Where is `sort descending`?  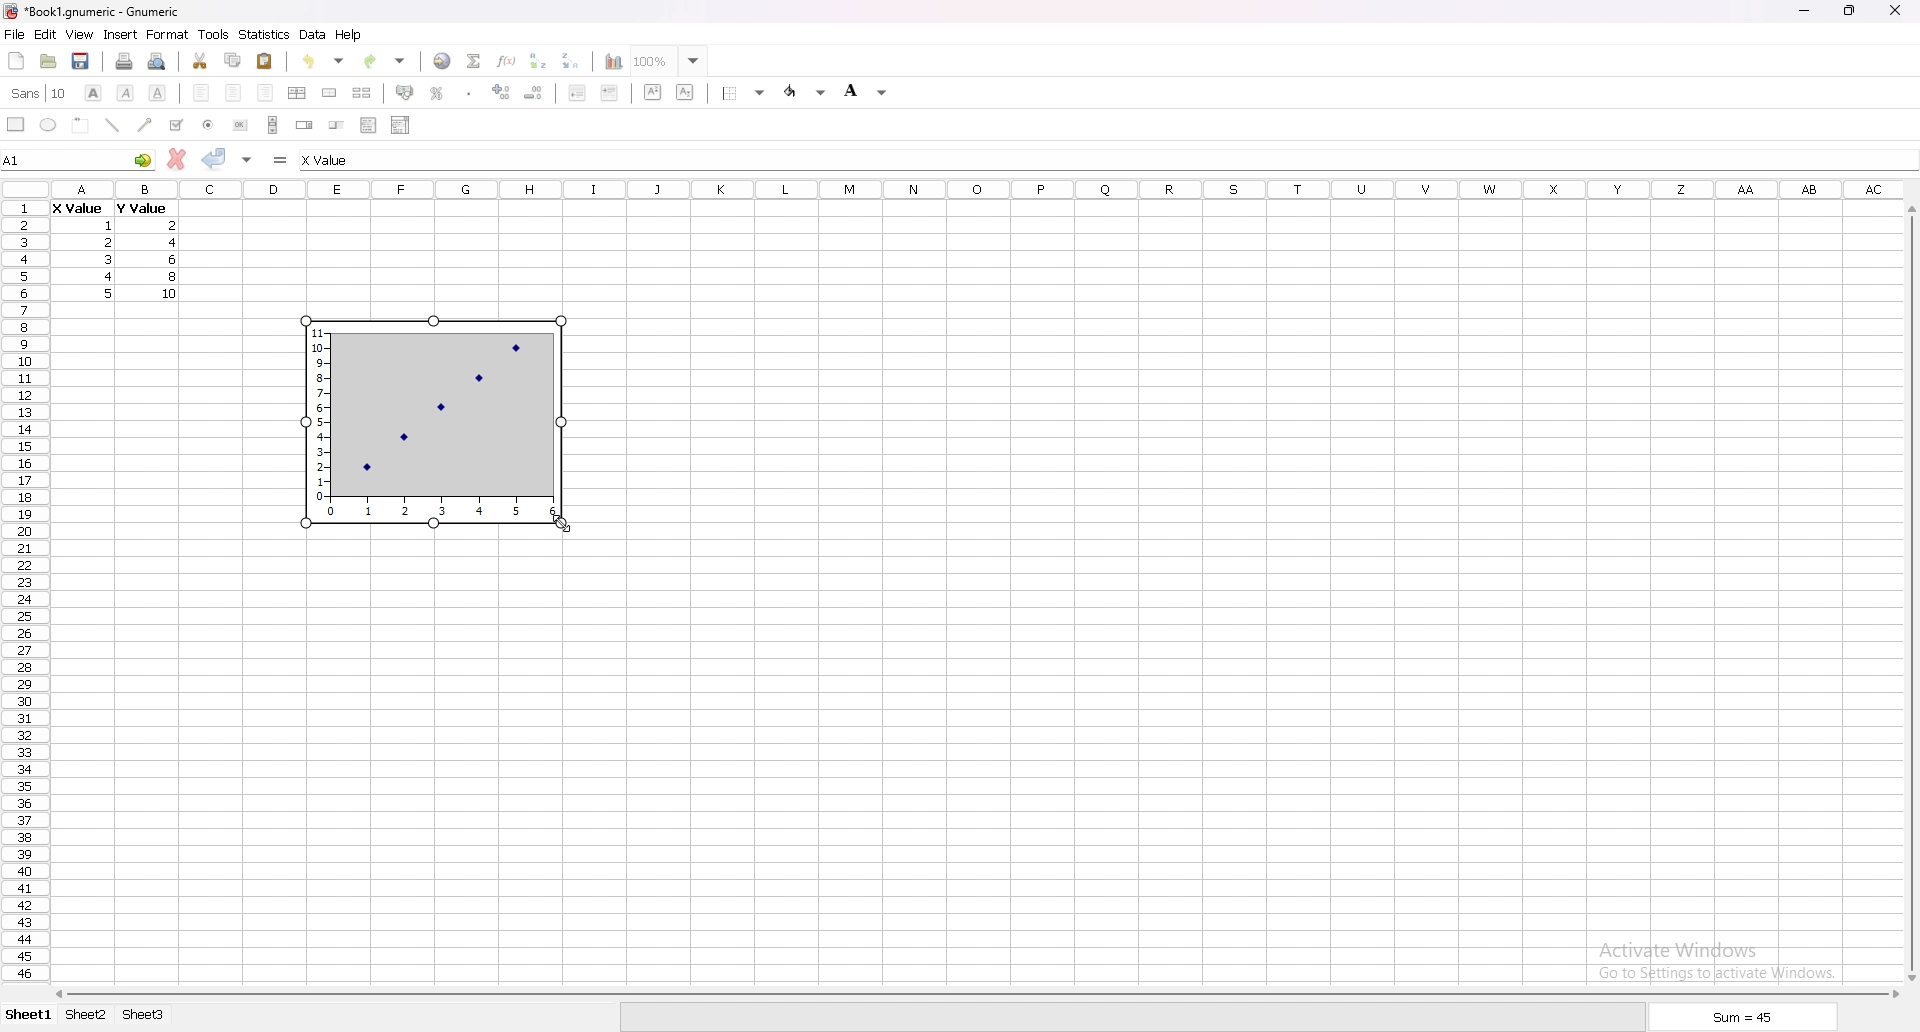
sort descending is located at coordinates (571, 60).